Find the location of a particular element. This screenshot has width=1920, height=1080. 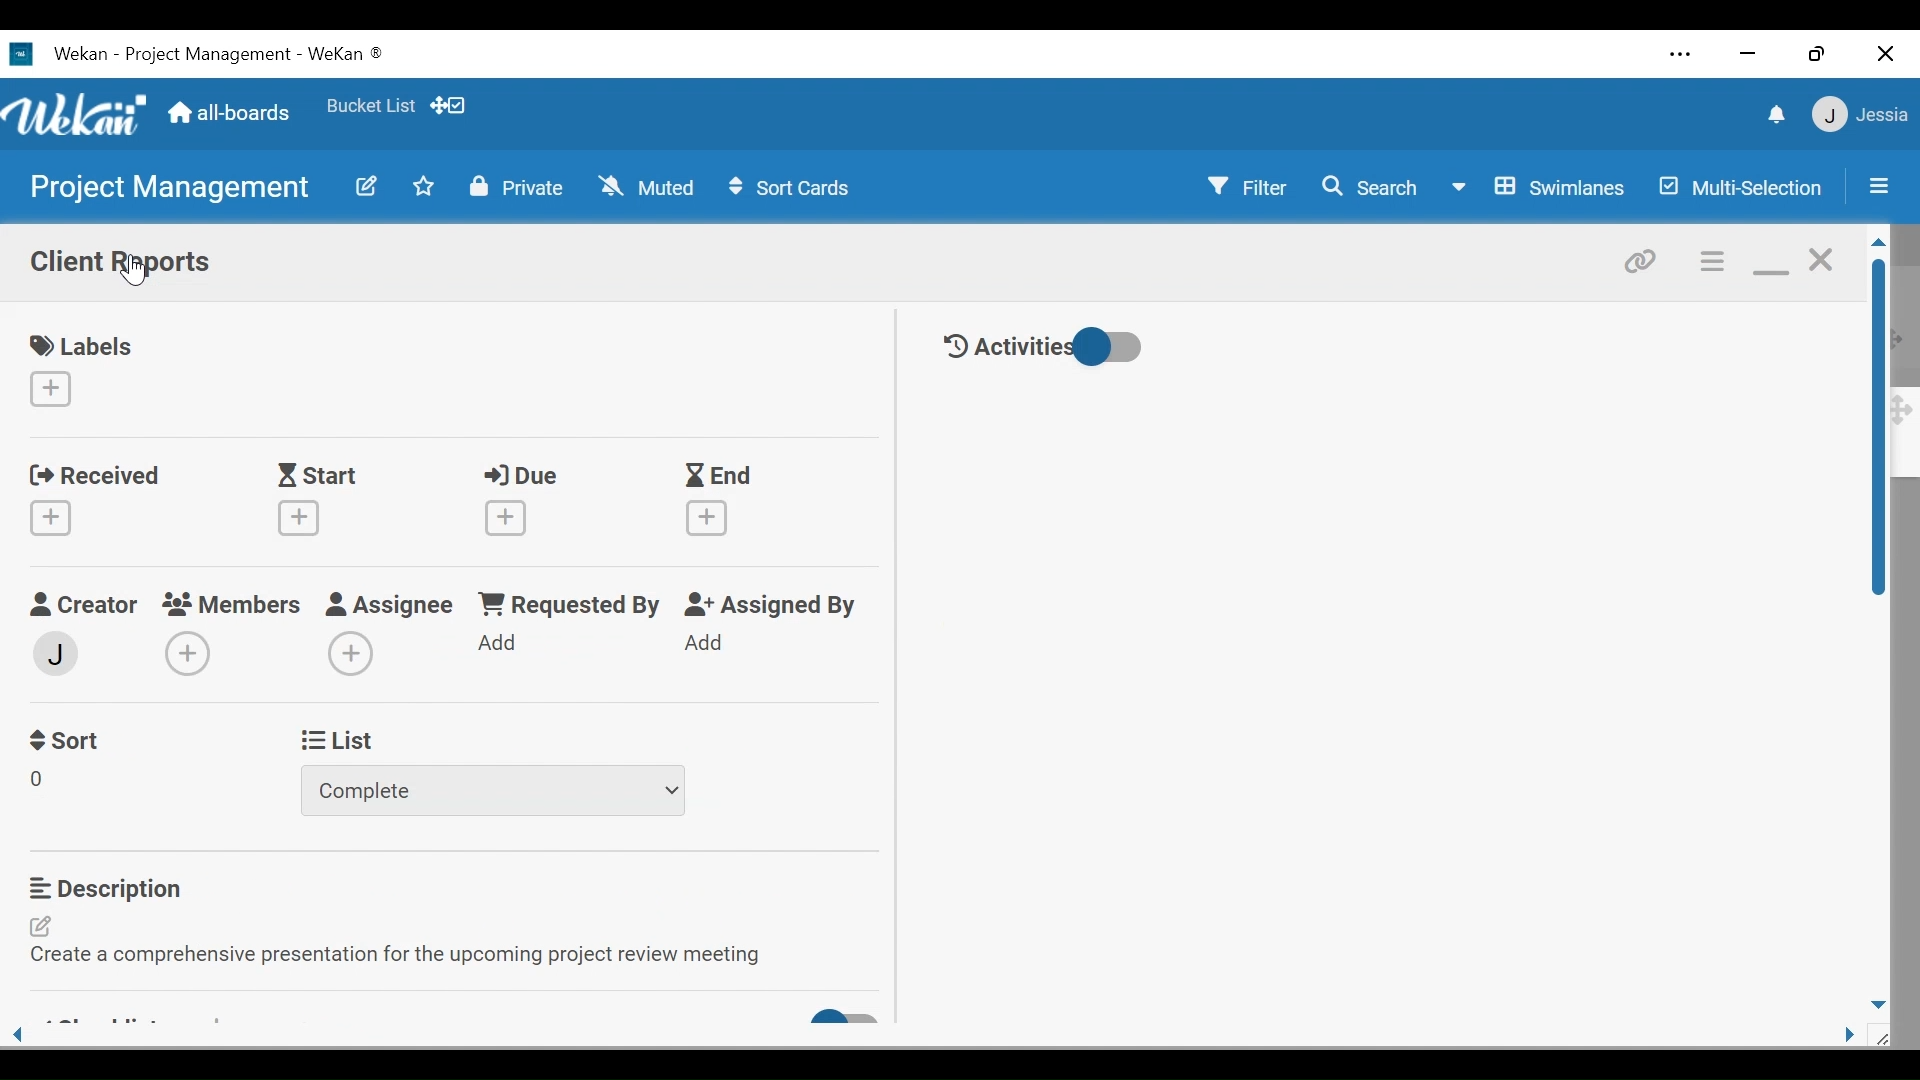

Toggle show/hide History activities is located at coordinates (1108, 347).